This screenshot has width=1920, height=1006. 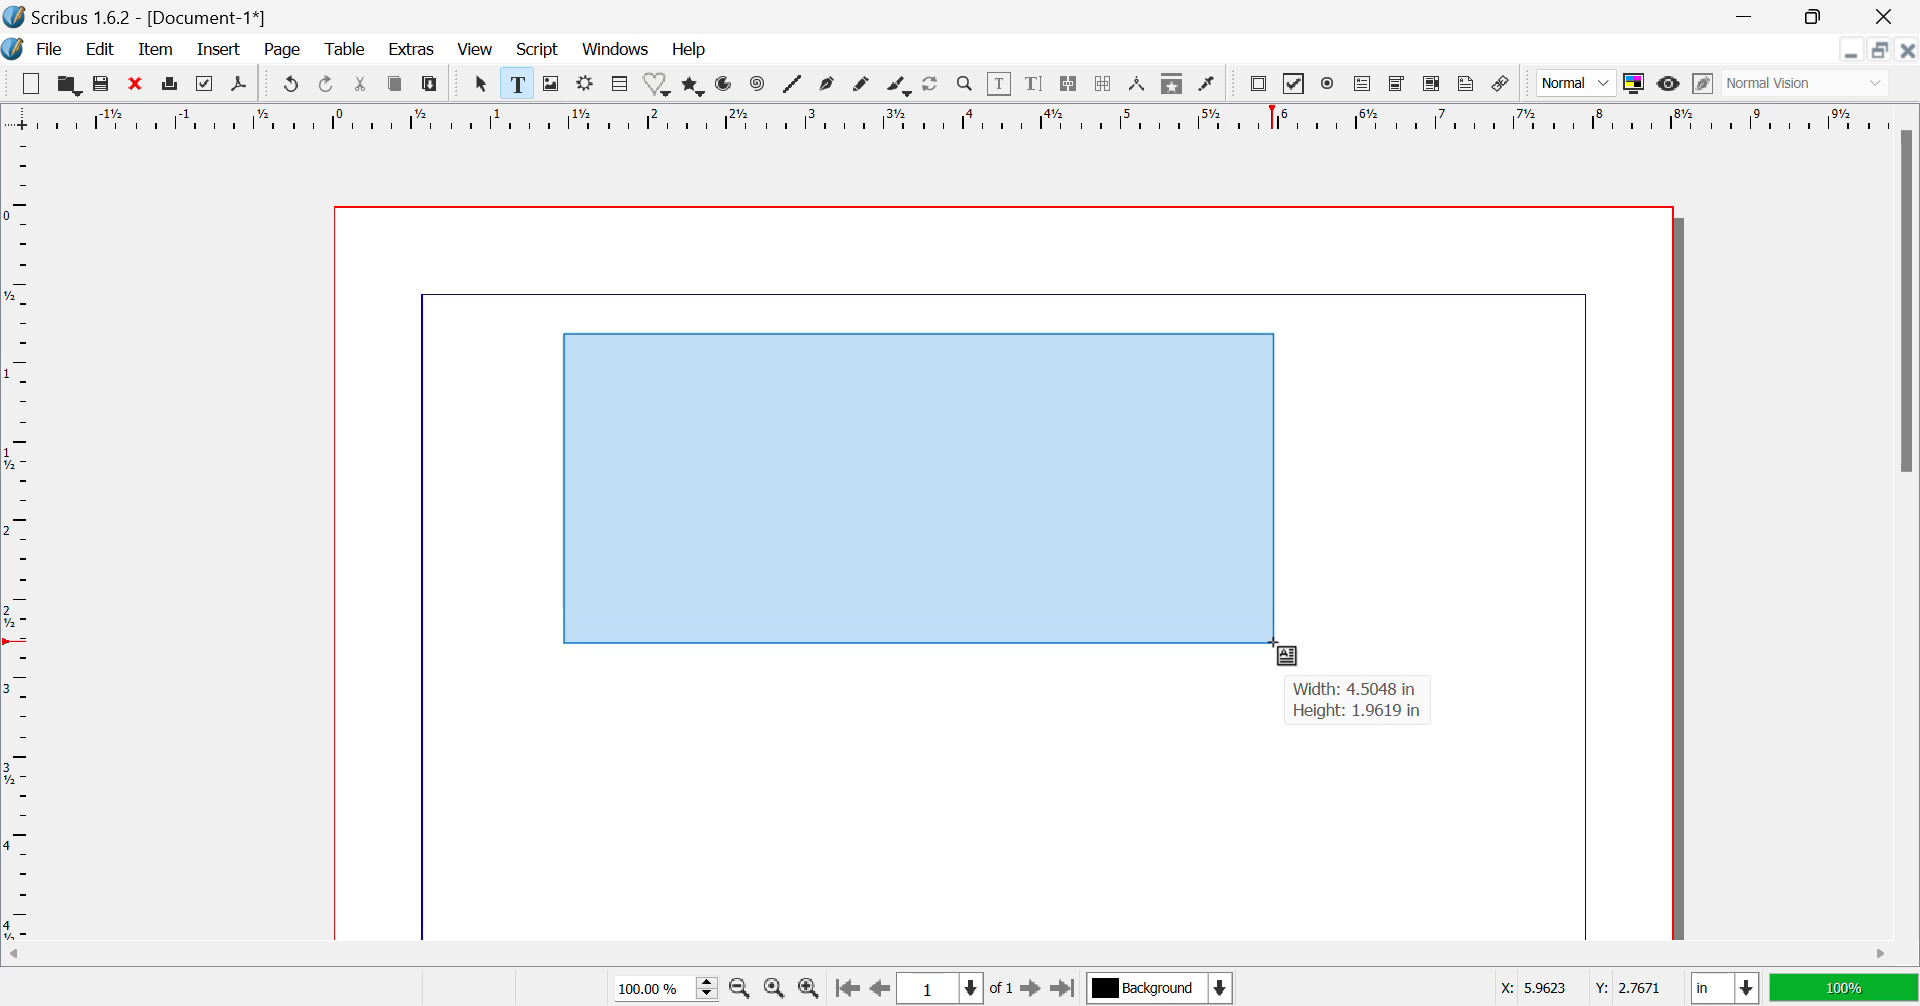 What do you see at coordinates (103, 52) in the screenshot?
I see `Edit` at bounding box center [103, 52].